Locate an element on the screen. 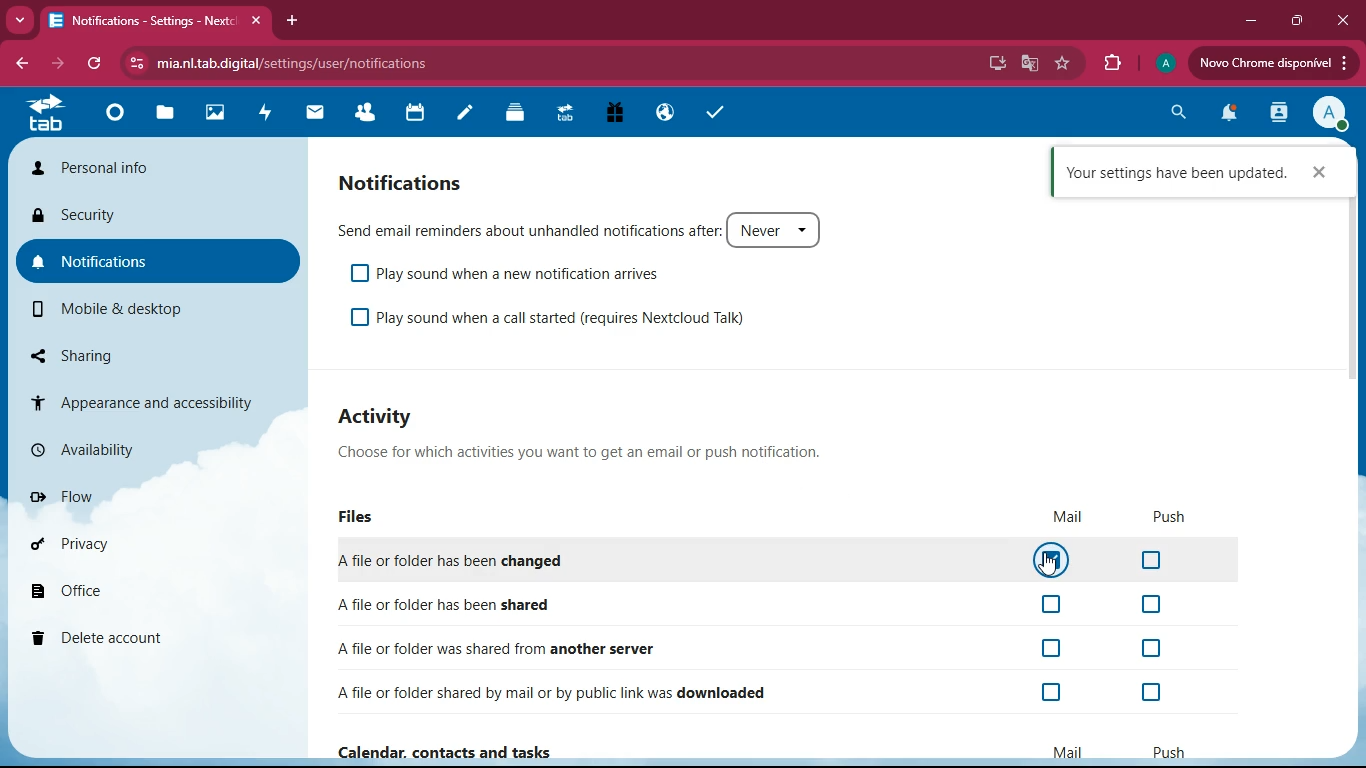 Image resolution: width=1366 pixels, height=768 pixels. desktop is located at coordinates (1001, 63).